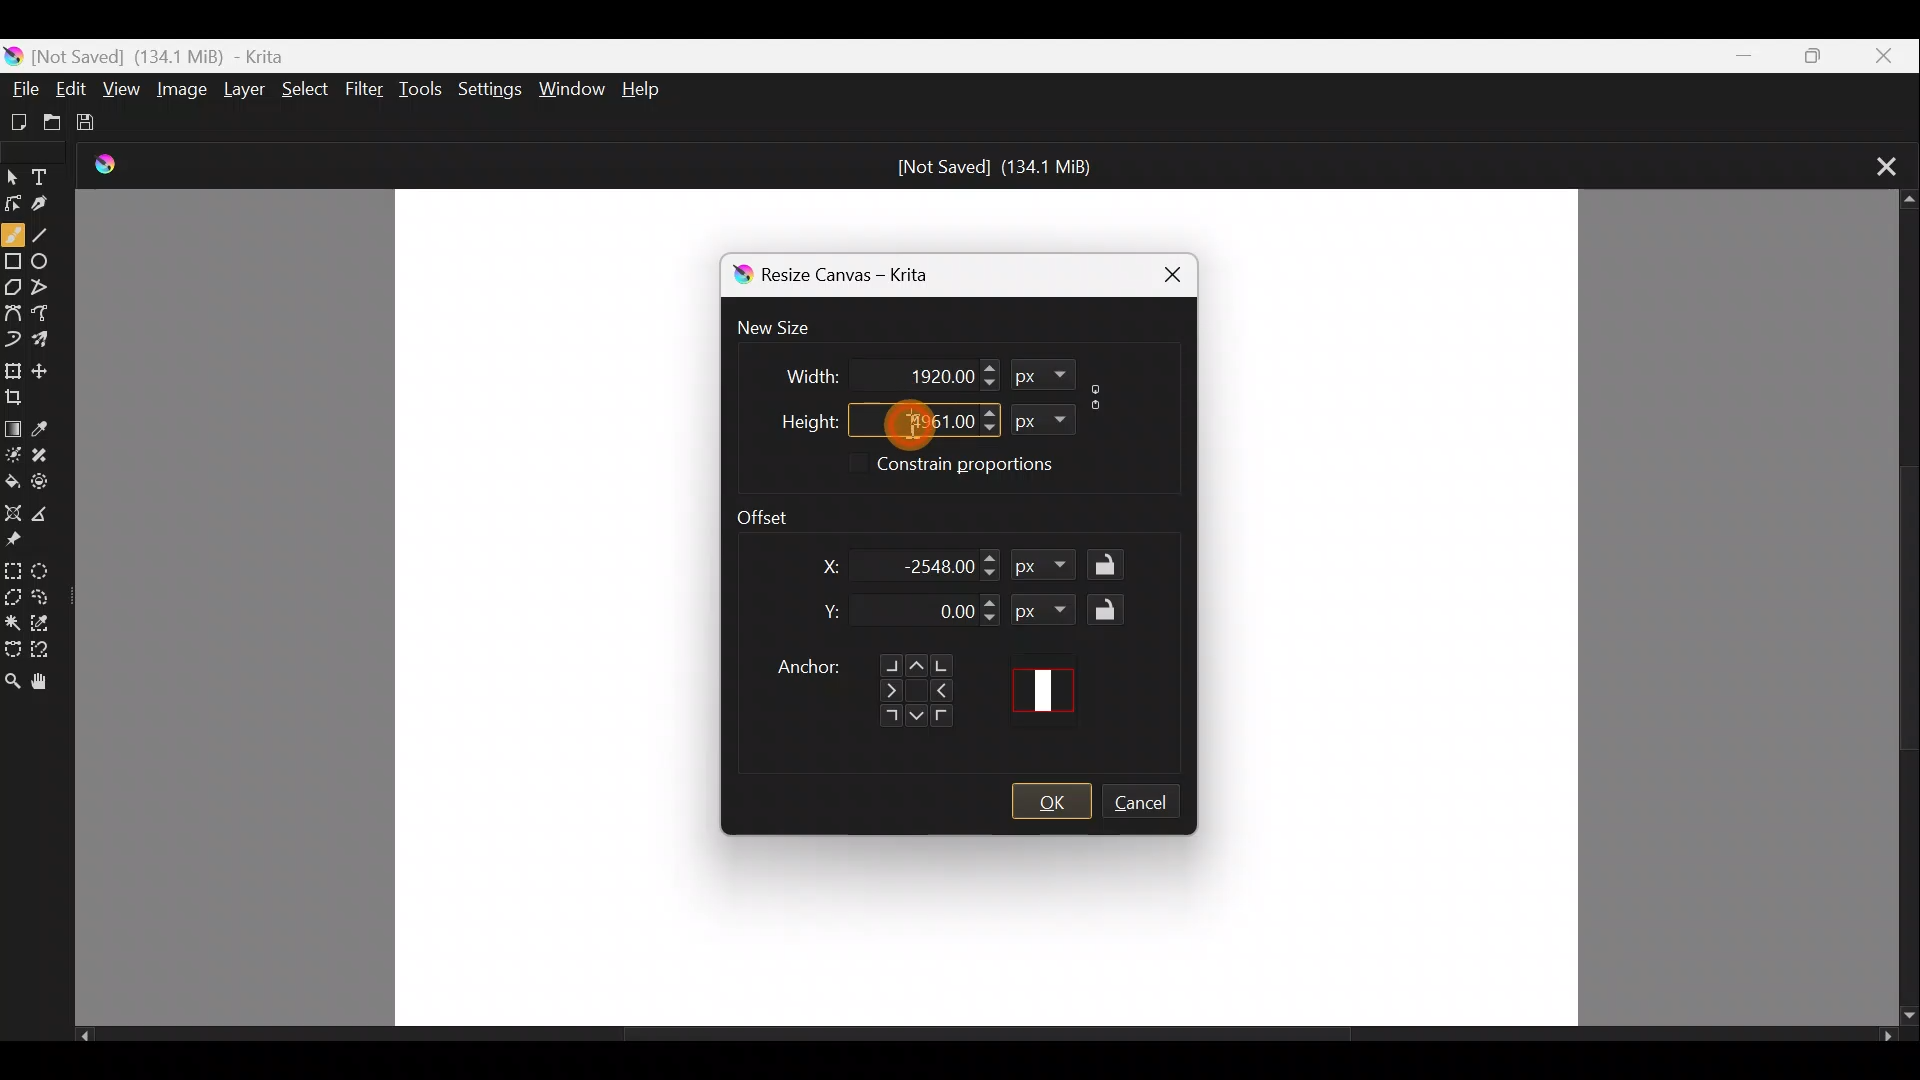 Image resolution: width=1920 pixels, height=1080 pixels. I want to click on Calligraphy, so click(53, 206).